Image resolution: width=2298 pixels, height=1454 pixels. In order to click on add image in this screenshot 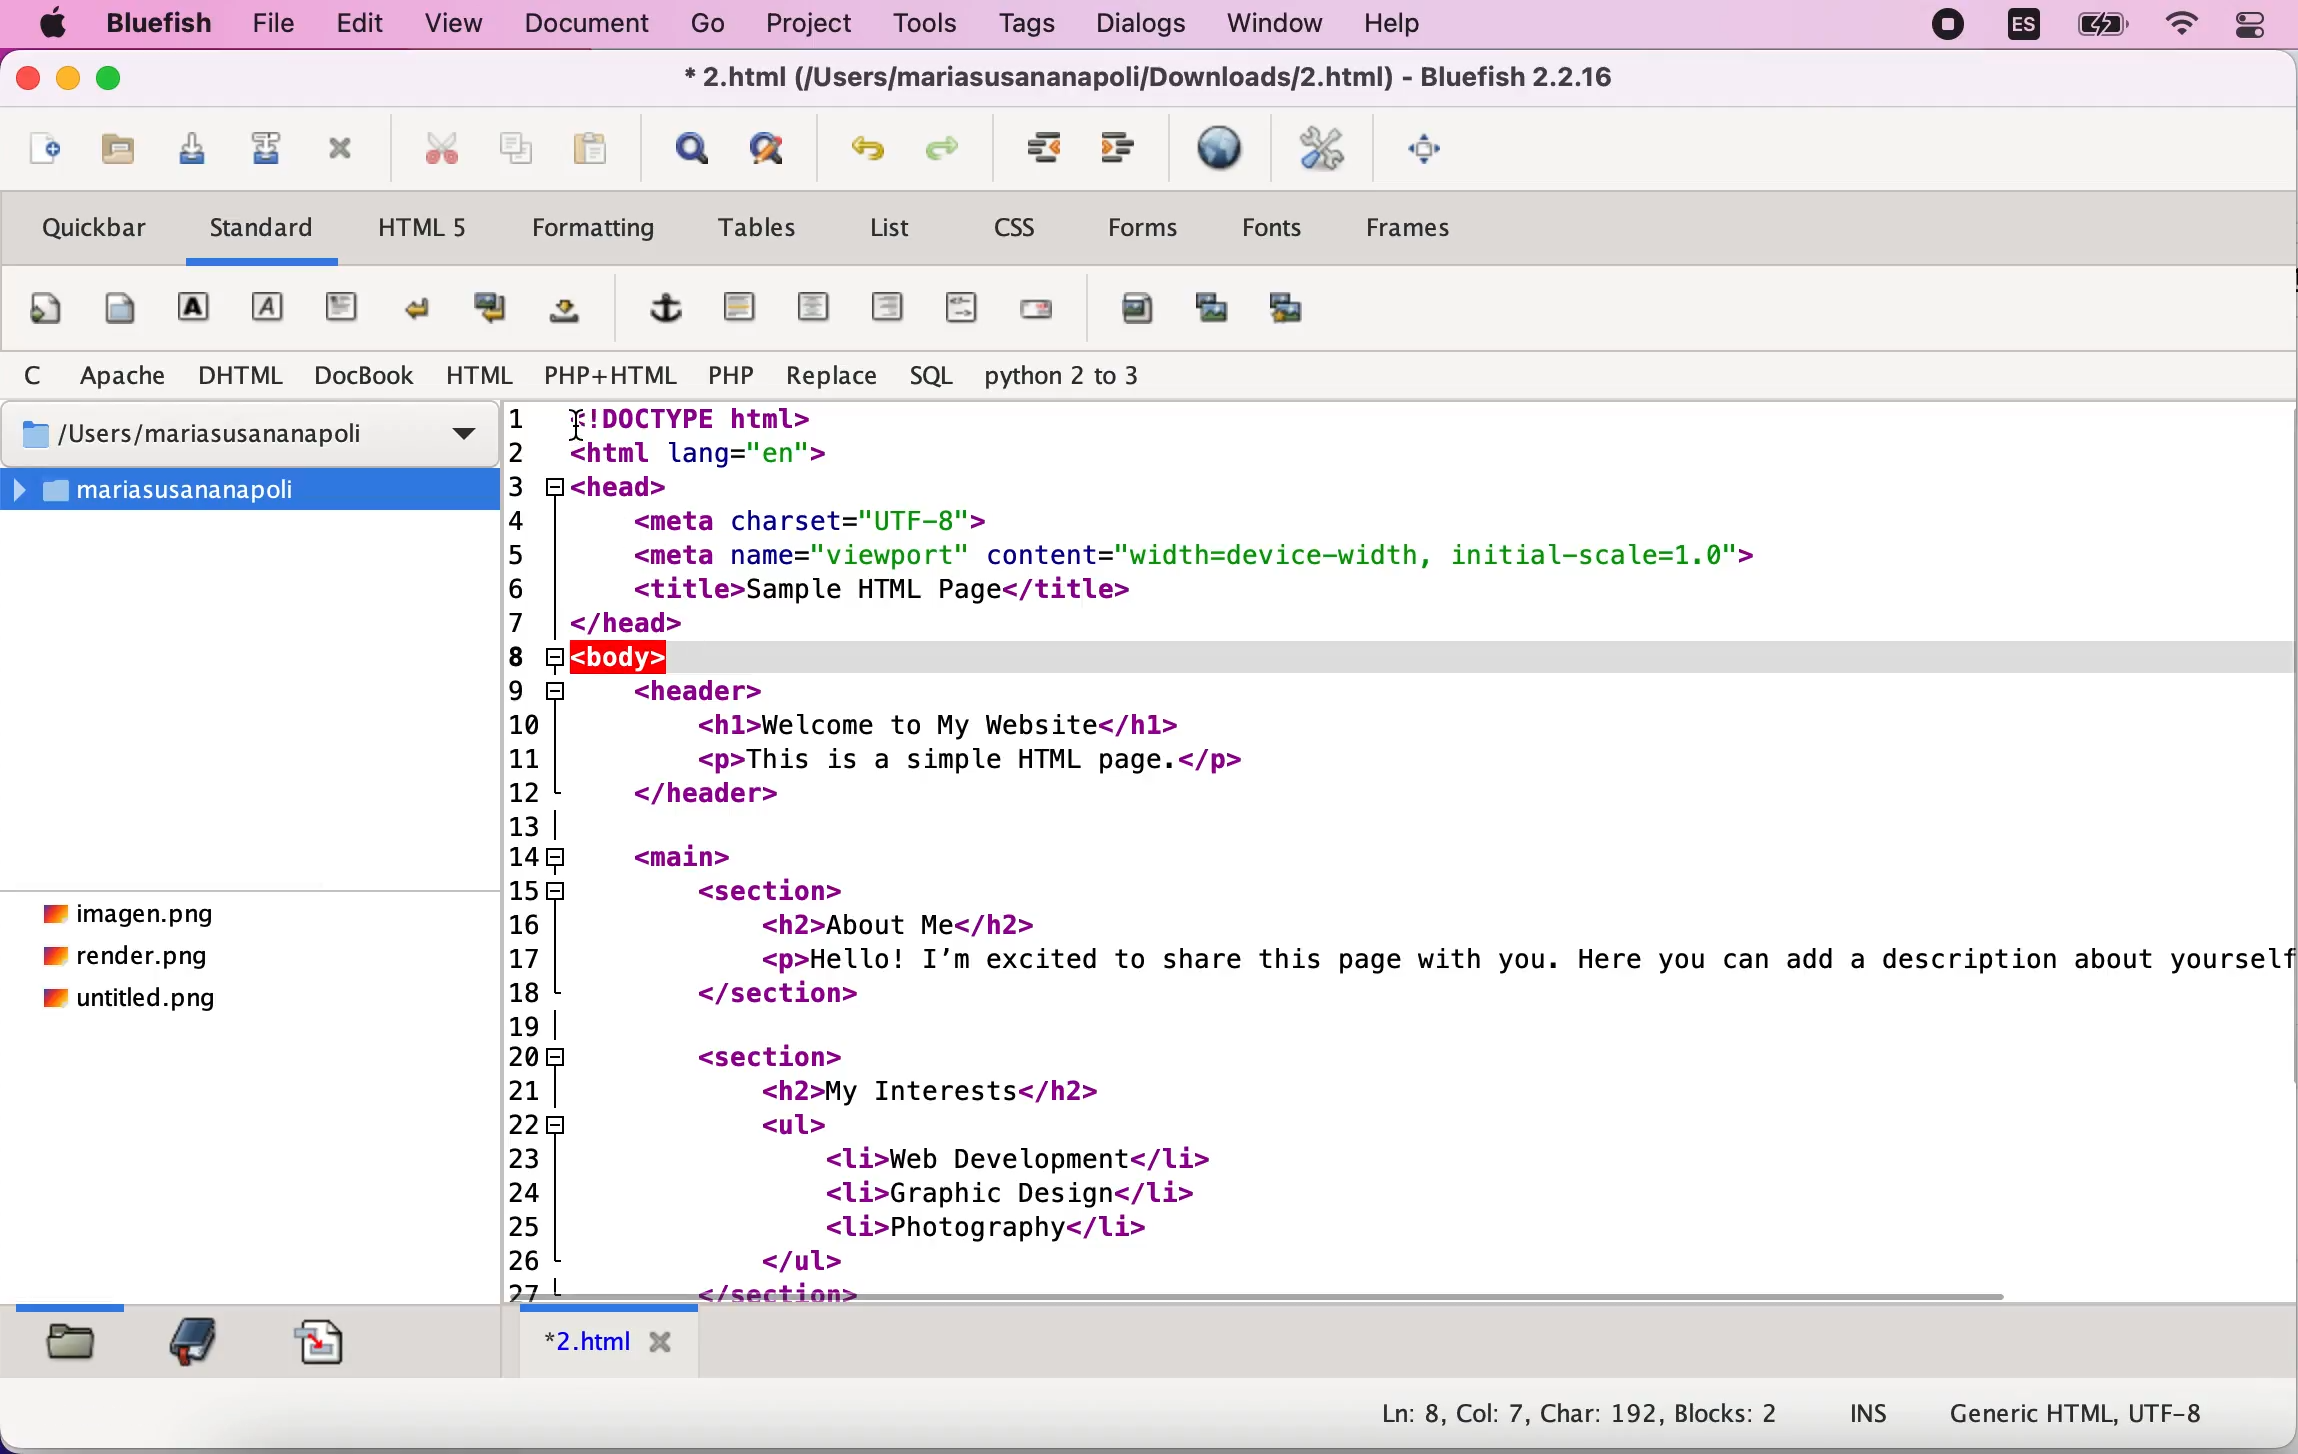, I will do `click(1138, 318)`.